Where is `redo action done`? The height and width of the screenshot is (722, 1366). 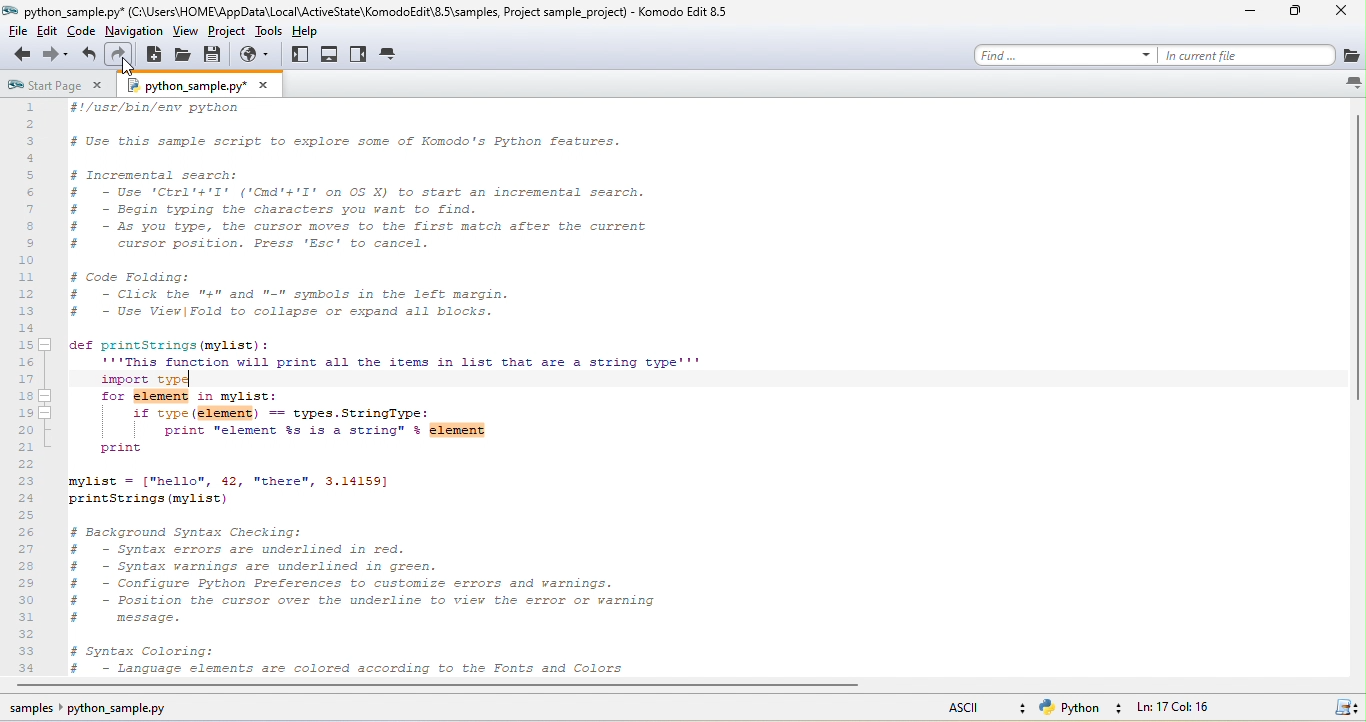
redo action done is located at coordinates (178, 380).